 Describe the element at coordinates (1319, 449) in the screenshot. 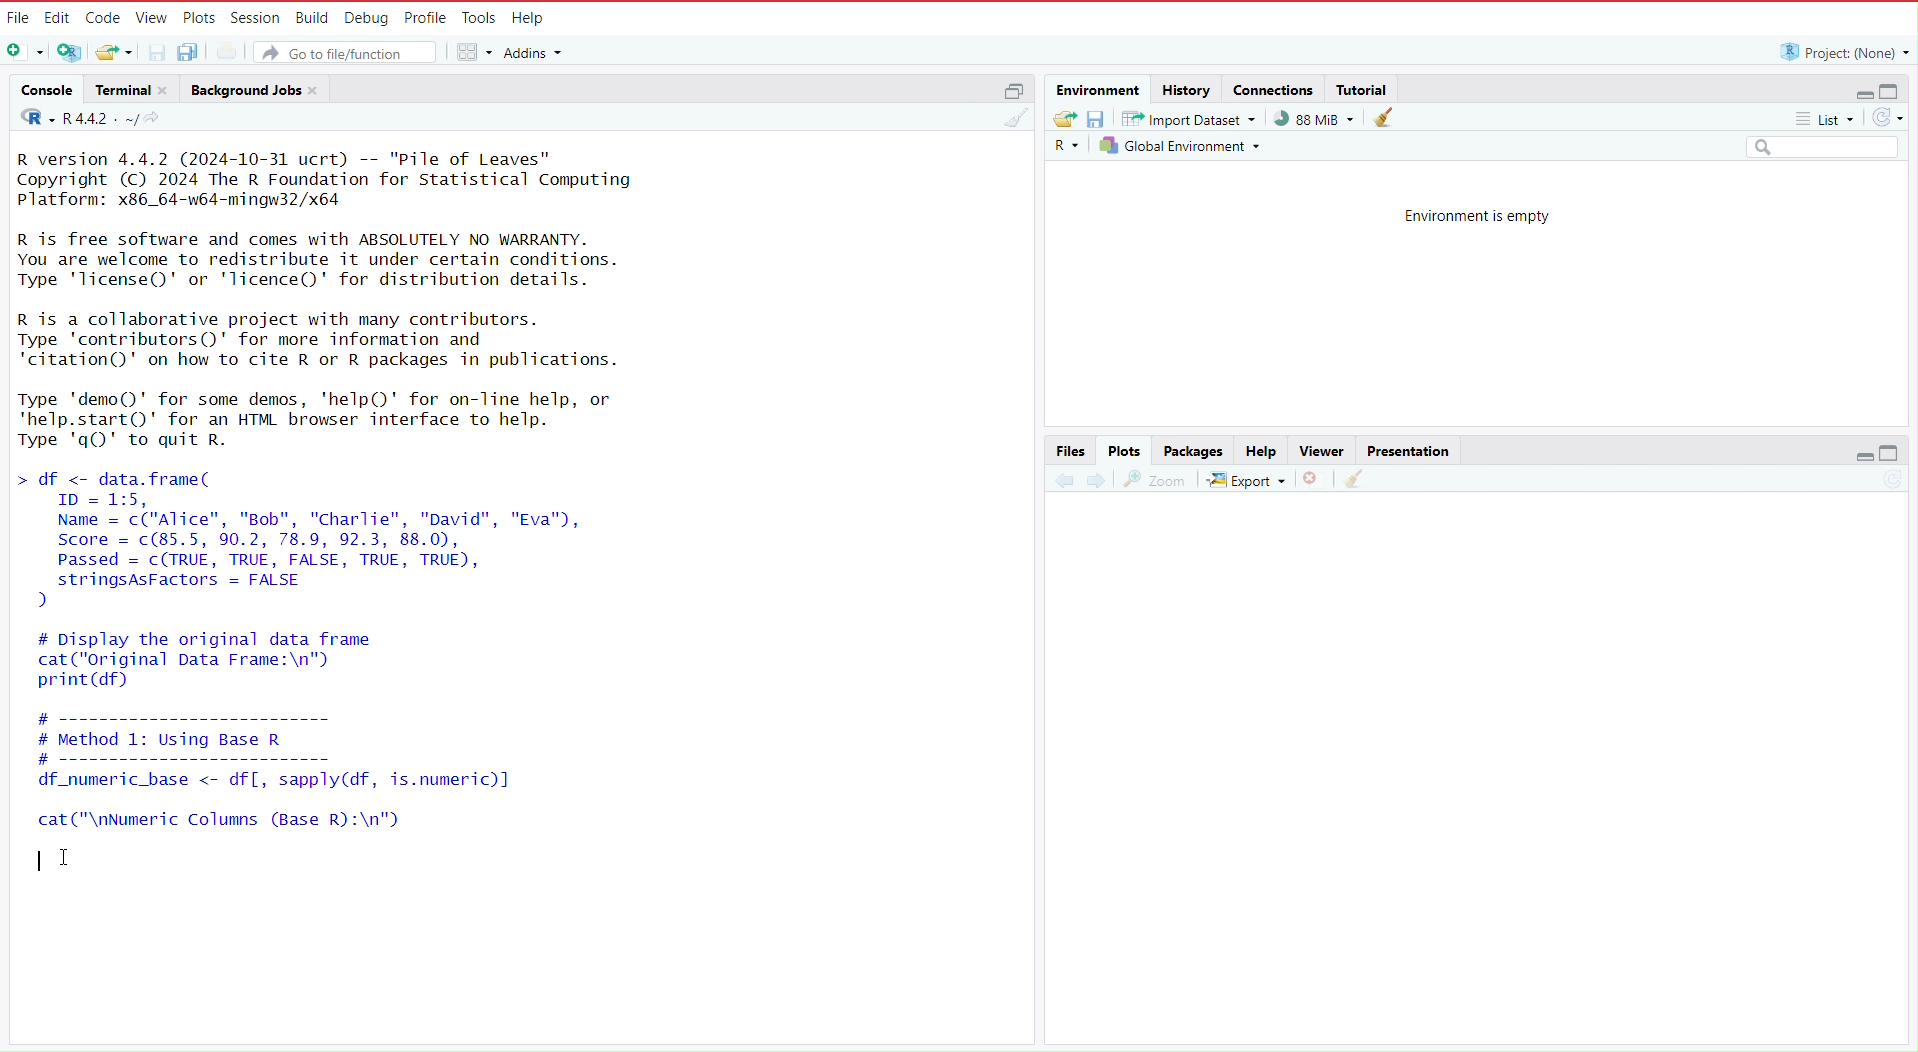

I see `Viewer` at that location.